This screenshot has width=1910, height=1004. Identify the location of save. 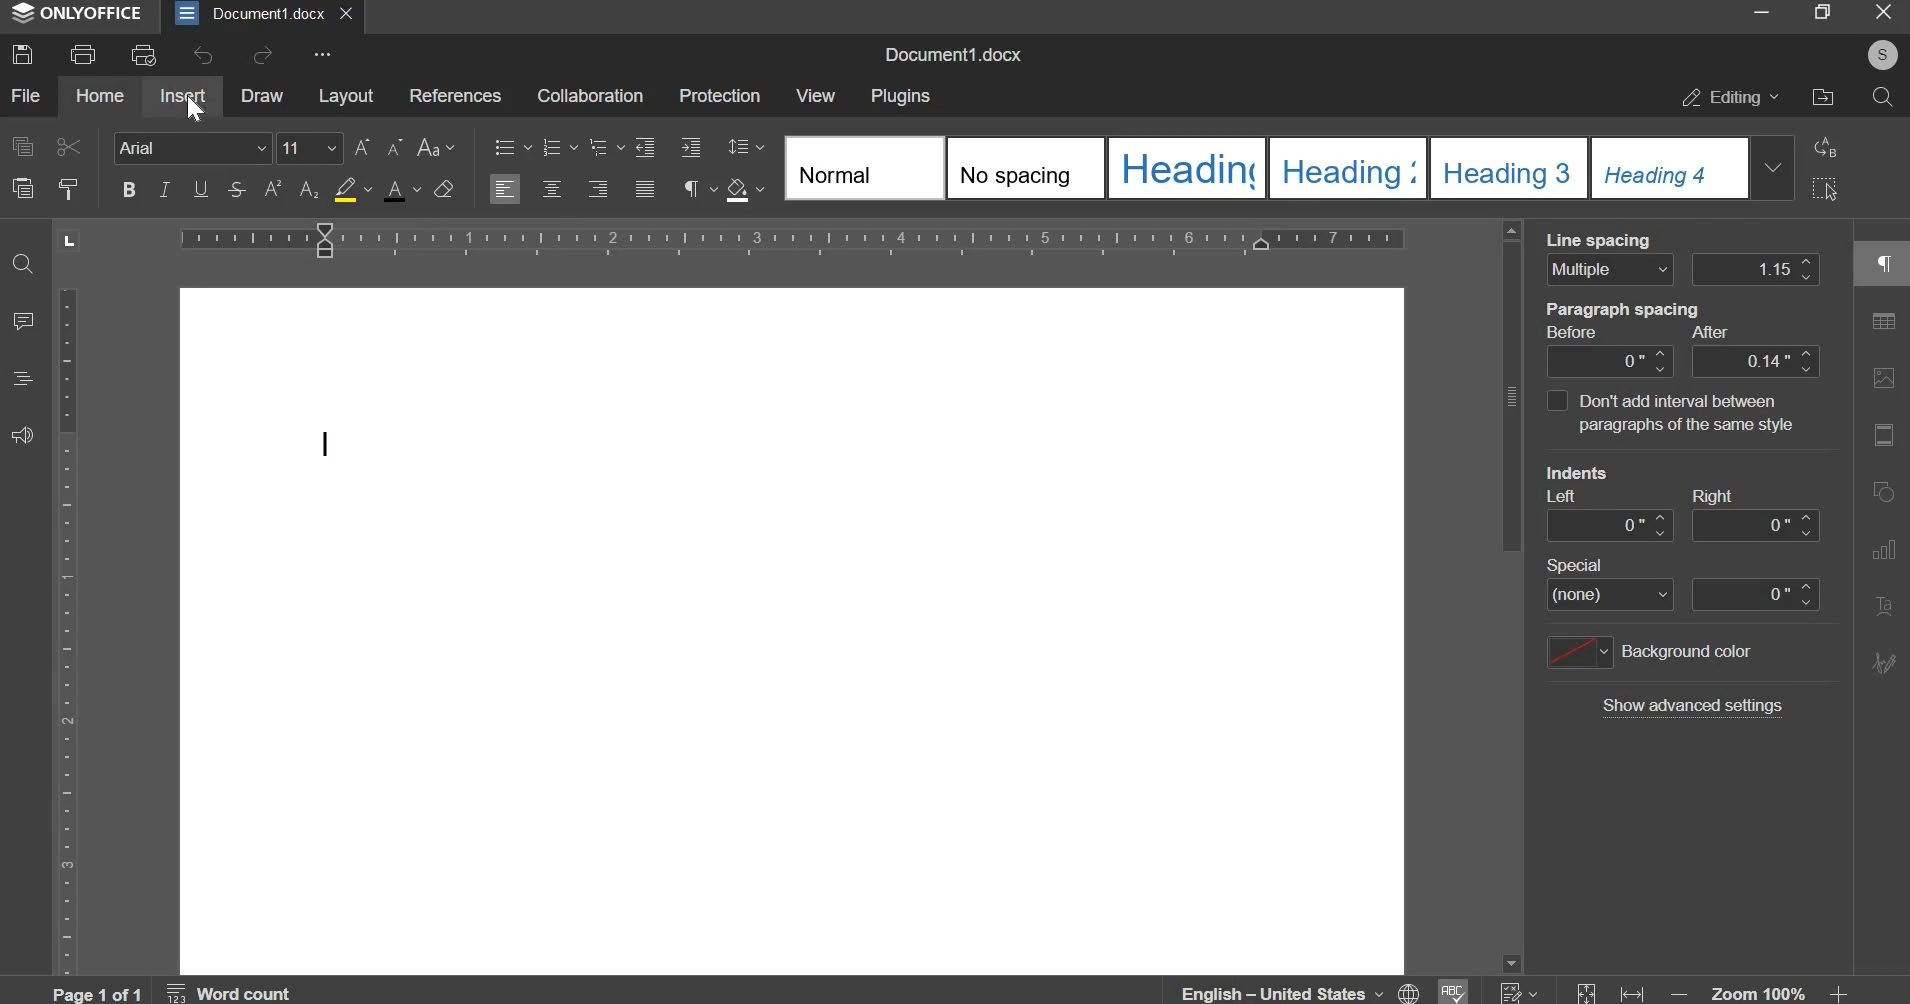
(24, 57).